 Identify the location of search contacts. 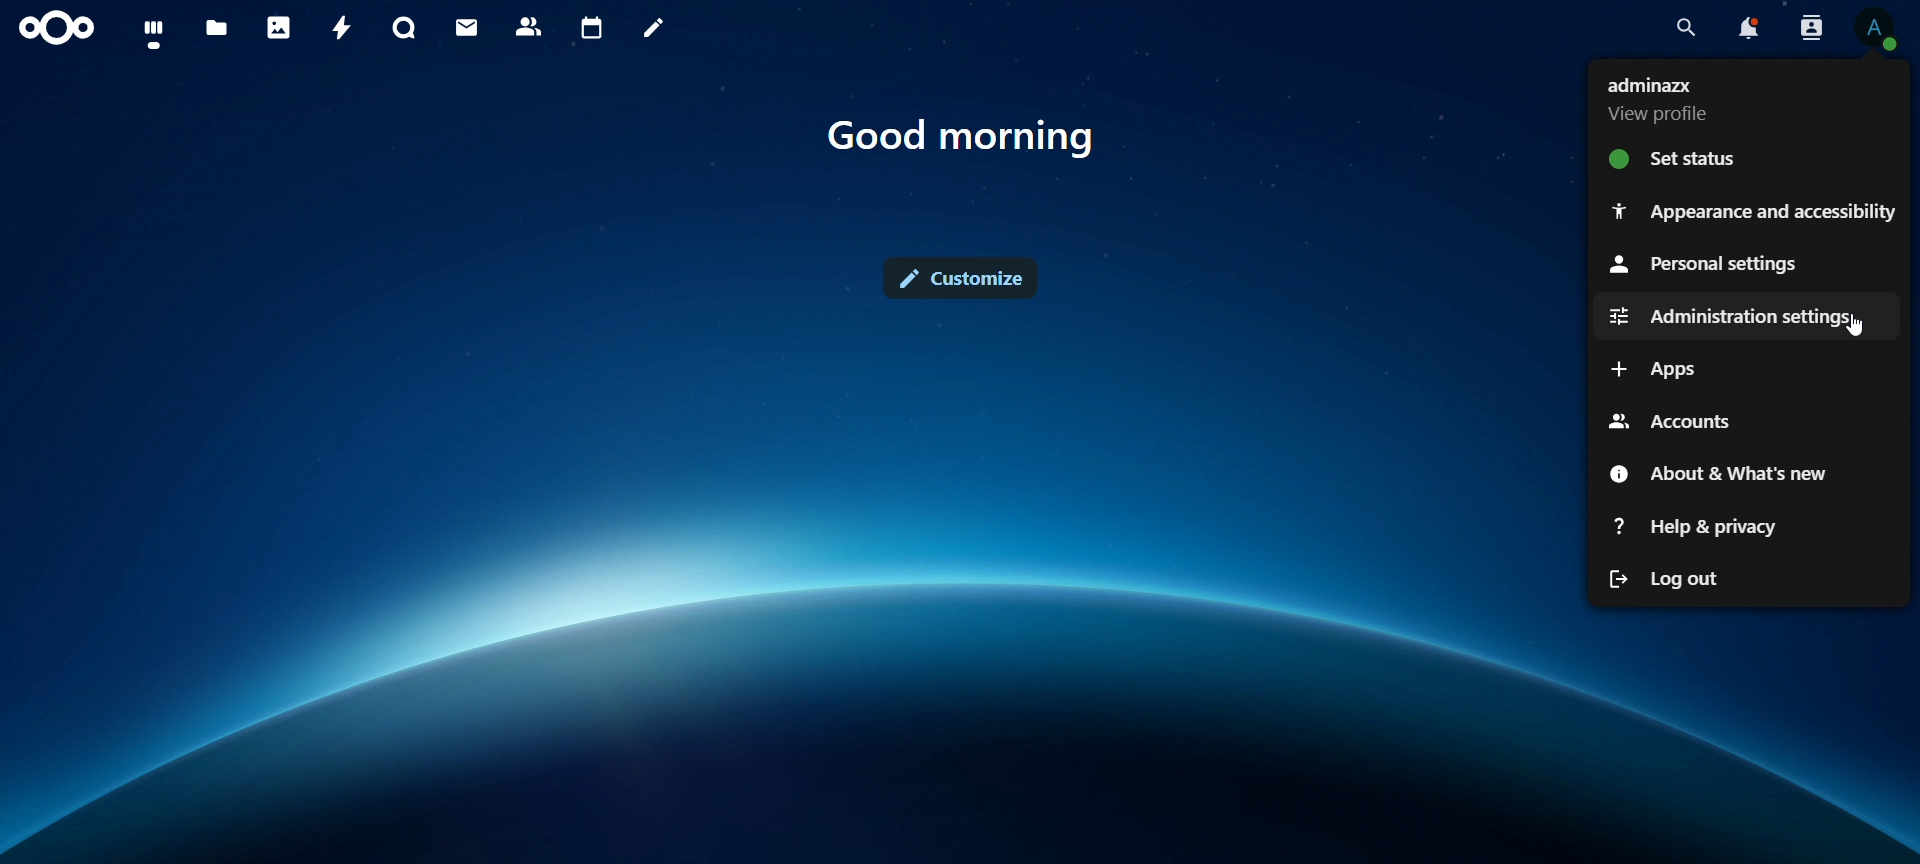
(1811, 31).